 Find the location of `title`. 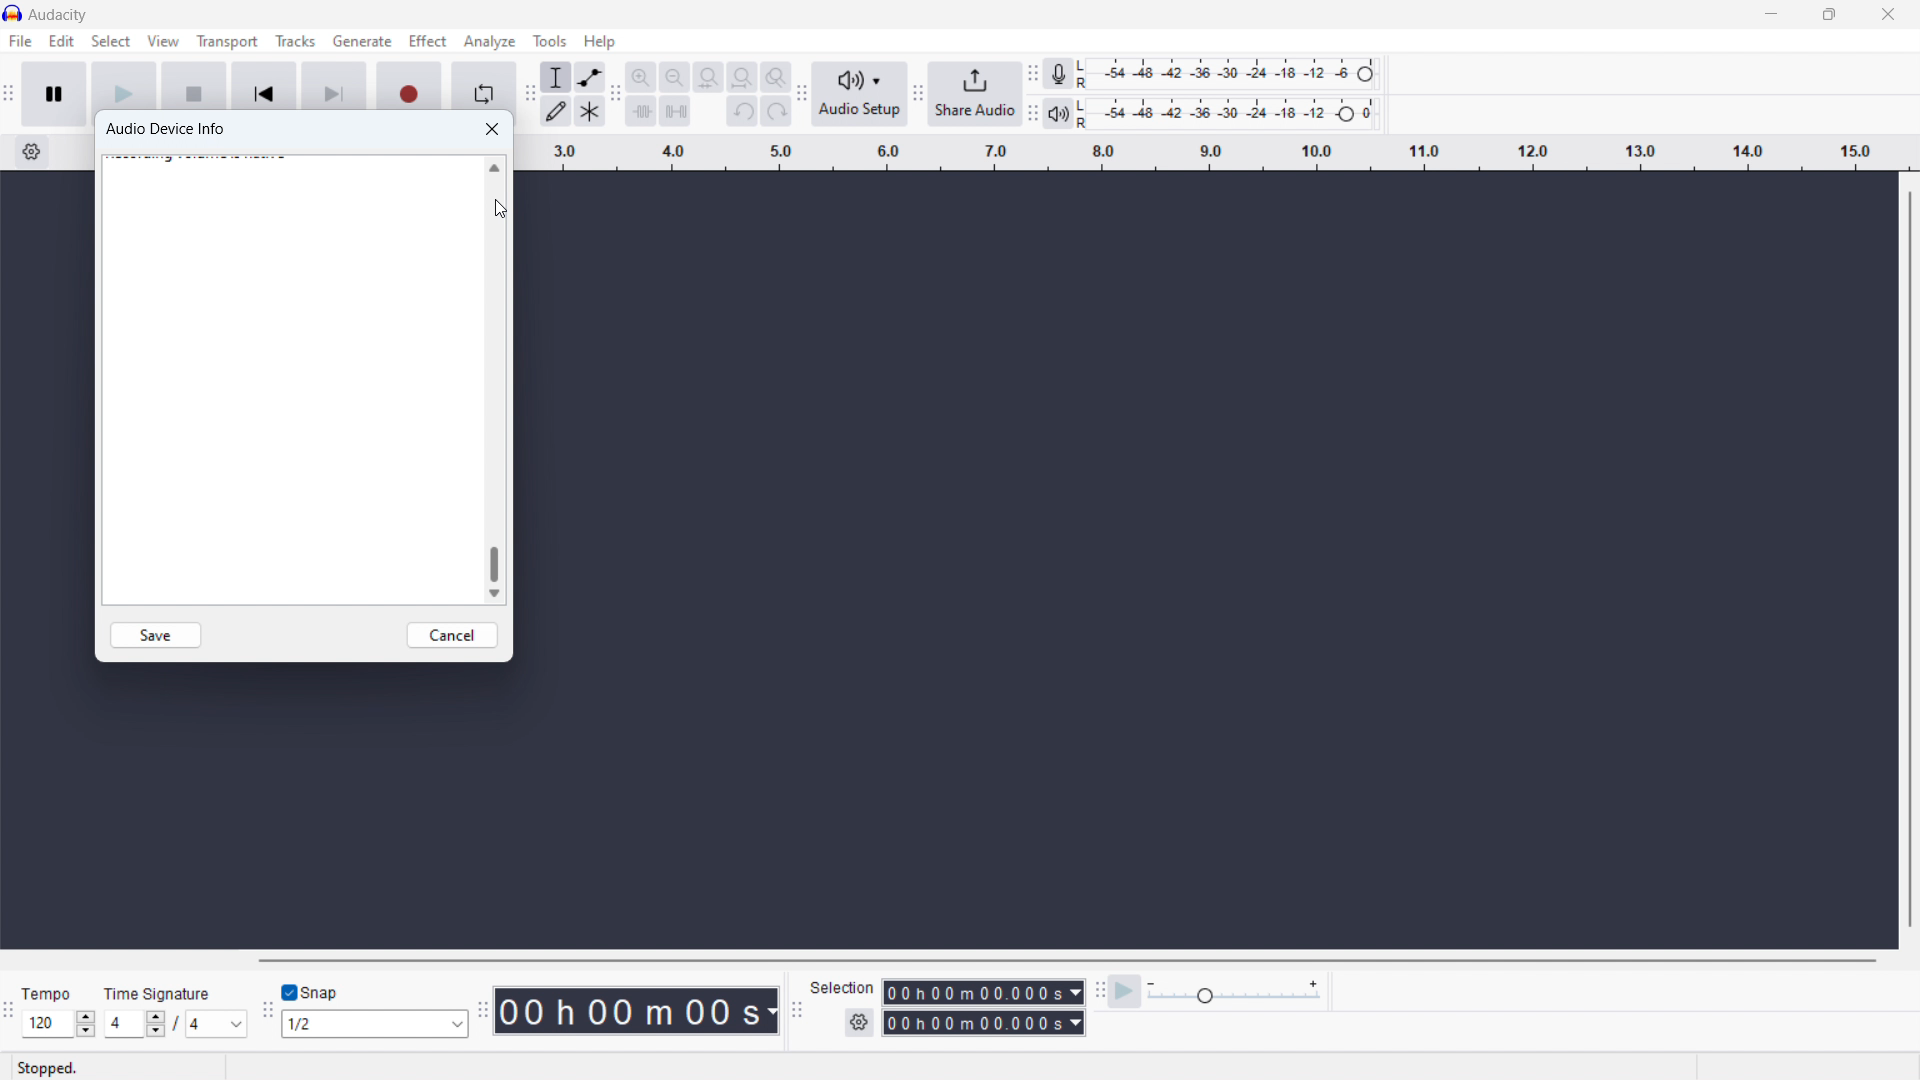

title is located at coordinates (59, 15).